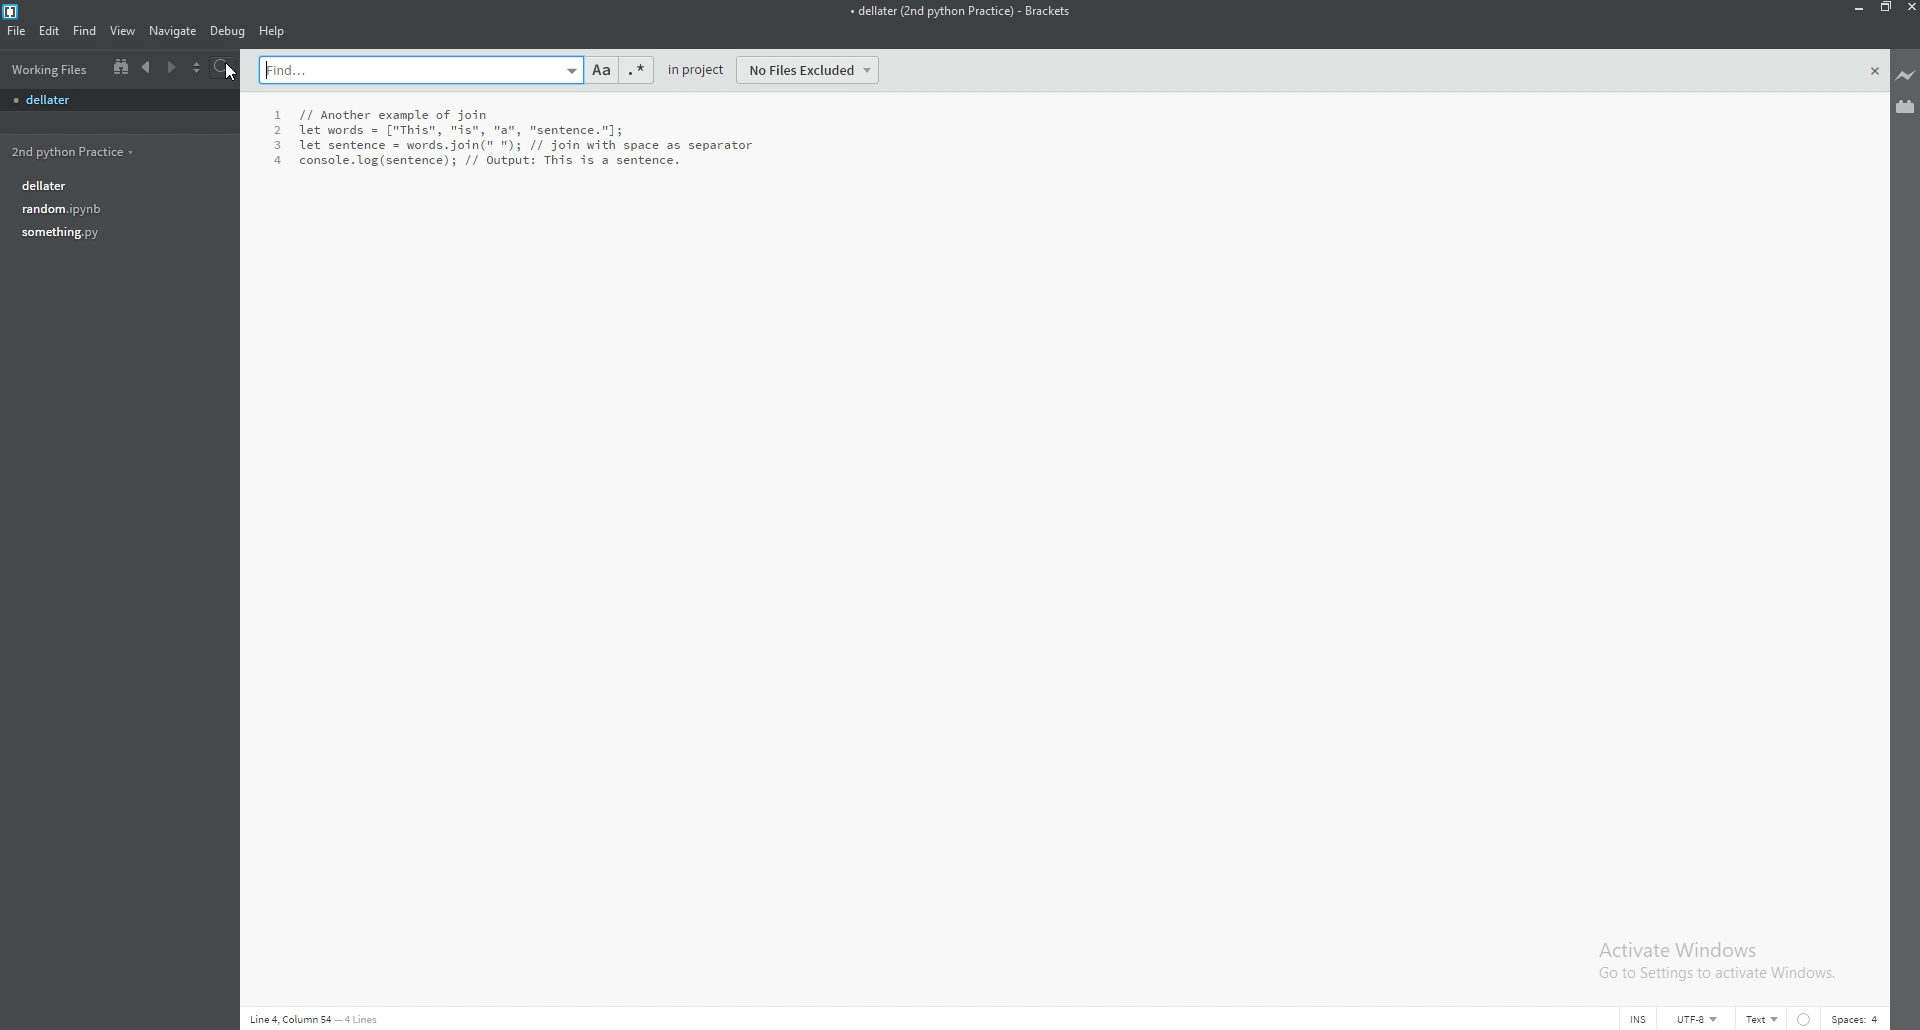 The image size is (1920, 1030). I want to click on extension manager, so click(1907, 107).